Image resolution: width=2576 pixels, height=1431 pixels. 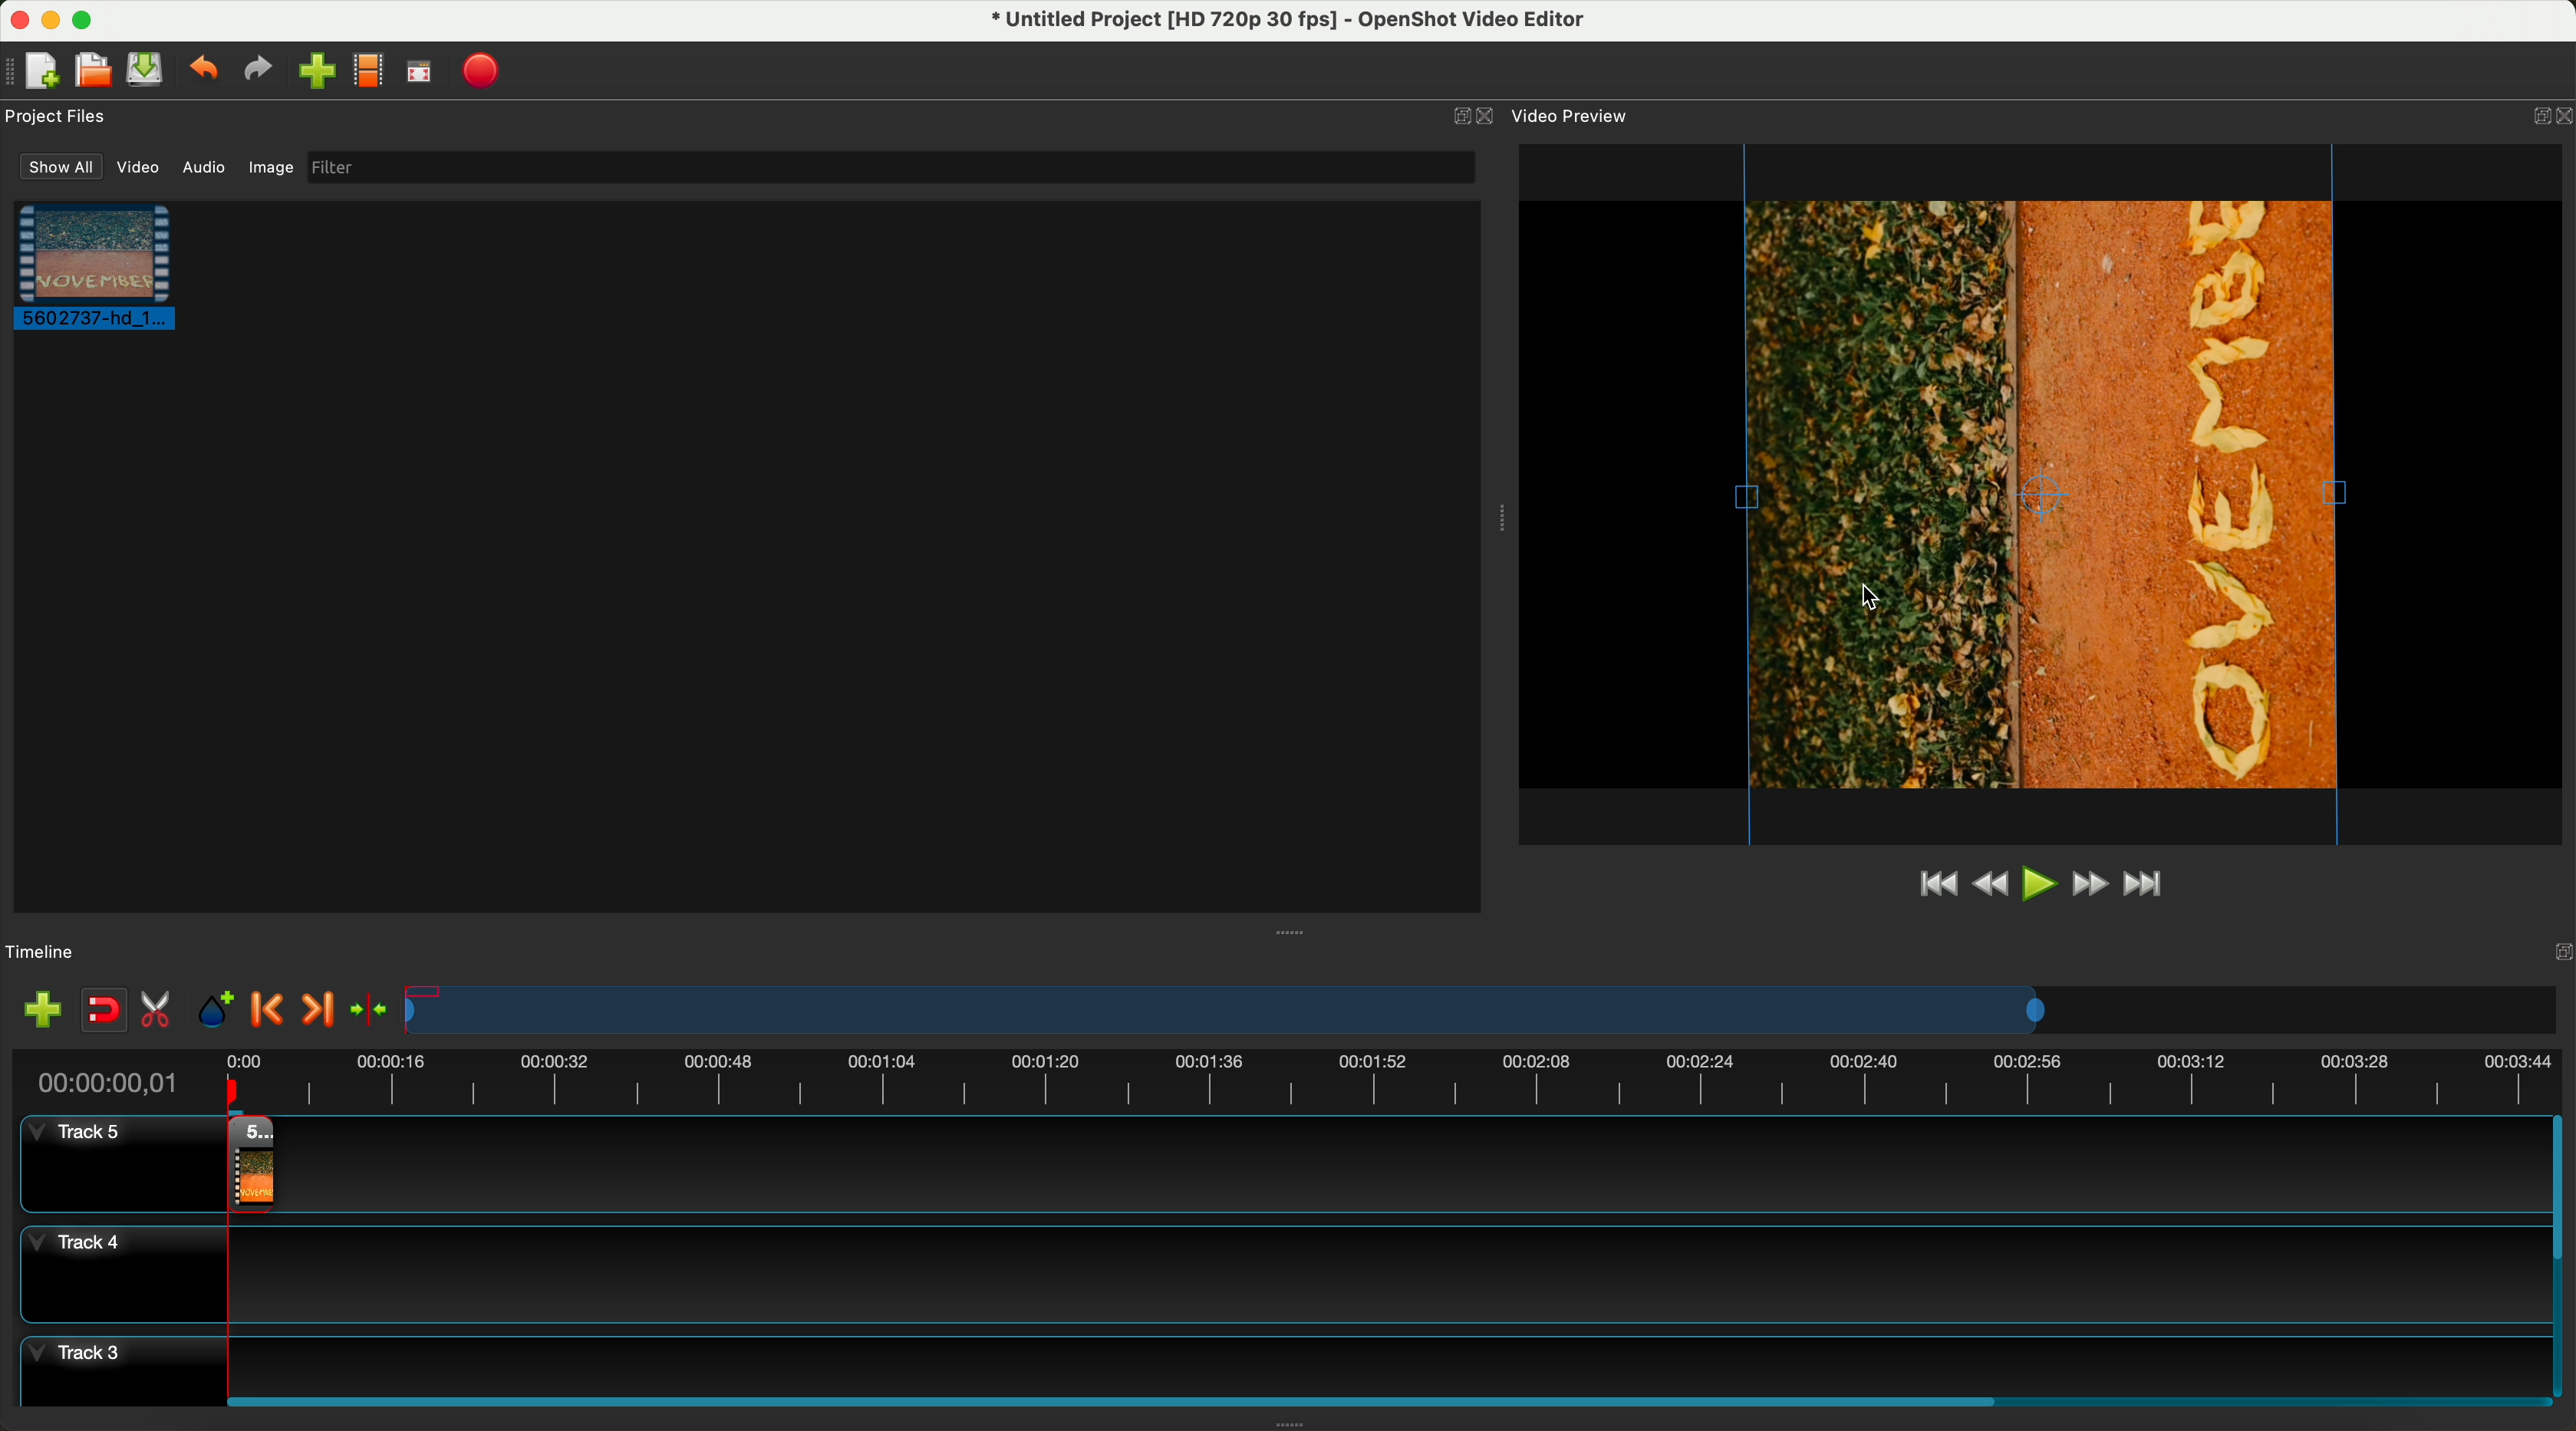 I want to click on cursor, so click(x=1871, y=597).